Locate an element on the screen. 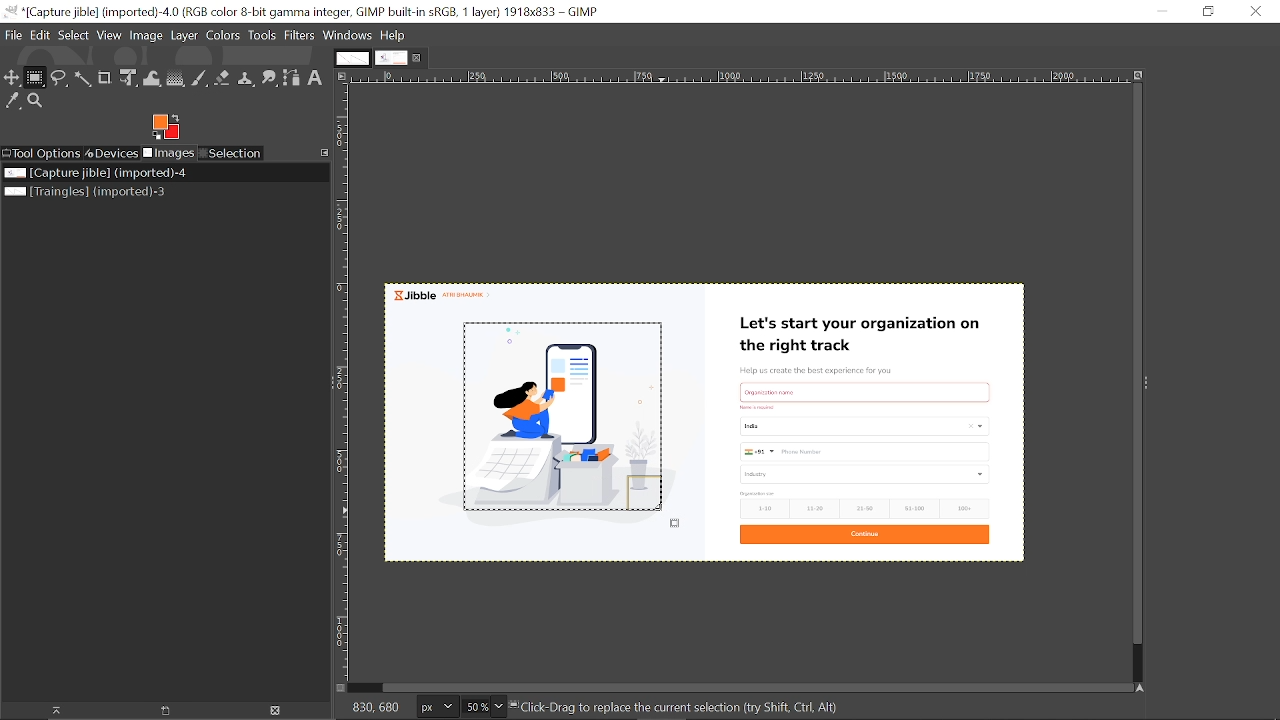 This screenshot has height=720, width=1280. Tools is located at coordinates (264, 37).